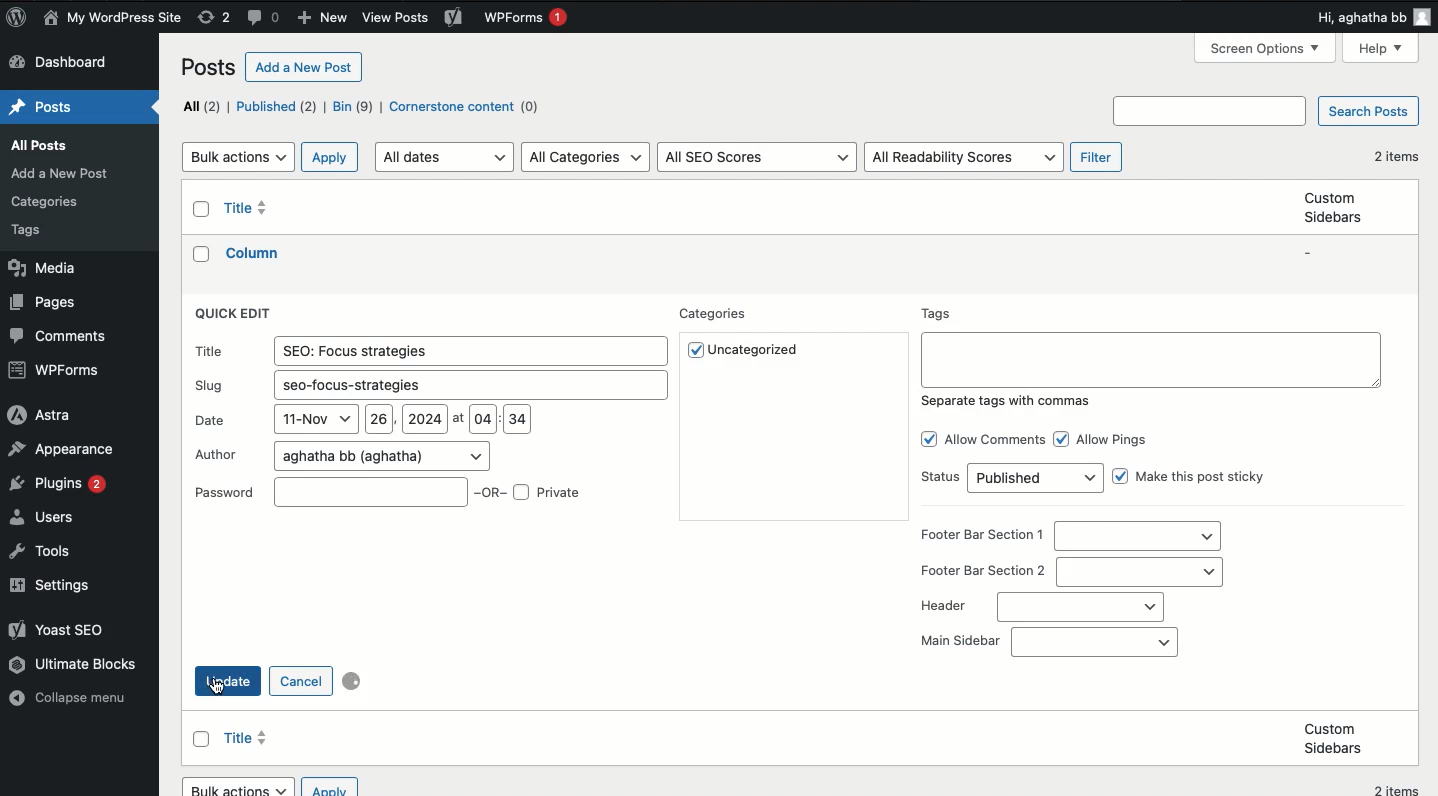 The height and width of the screenshot is (796, 1438). I want to click on Author, so click(381, 455).